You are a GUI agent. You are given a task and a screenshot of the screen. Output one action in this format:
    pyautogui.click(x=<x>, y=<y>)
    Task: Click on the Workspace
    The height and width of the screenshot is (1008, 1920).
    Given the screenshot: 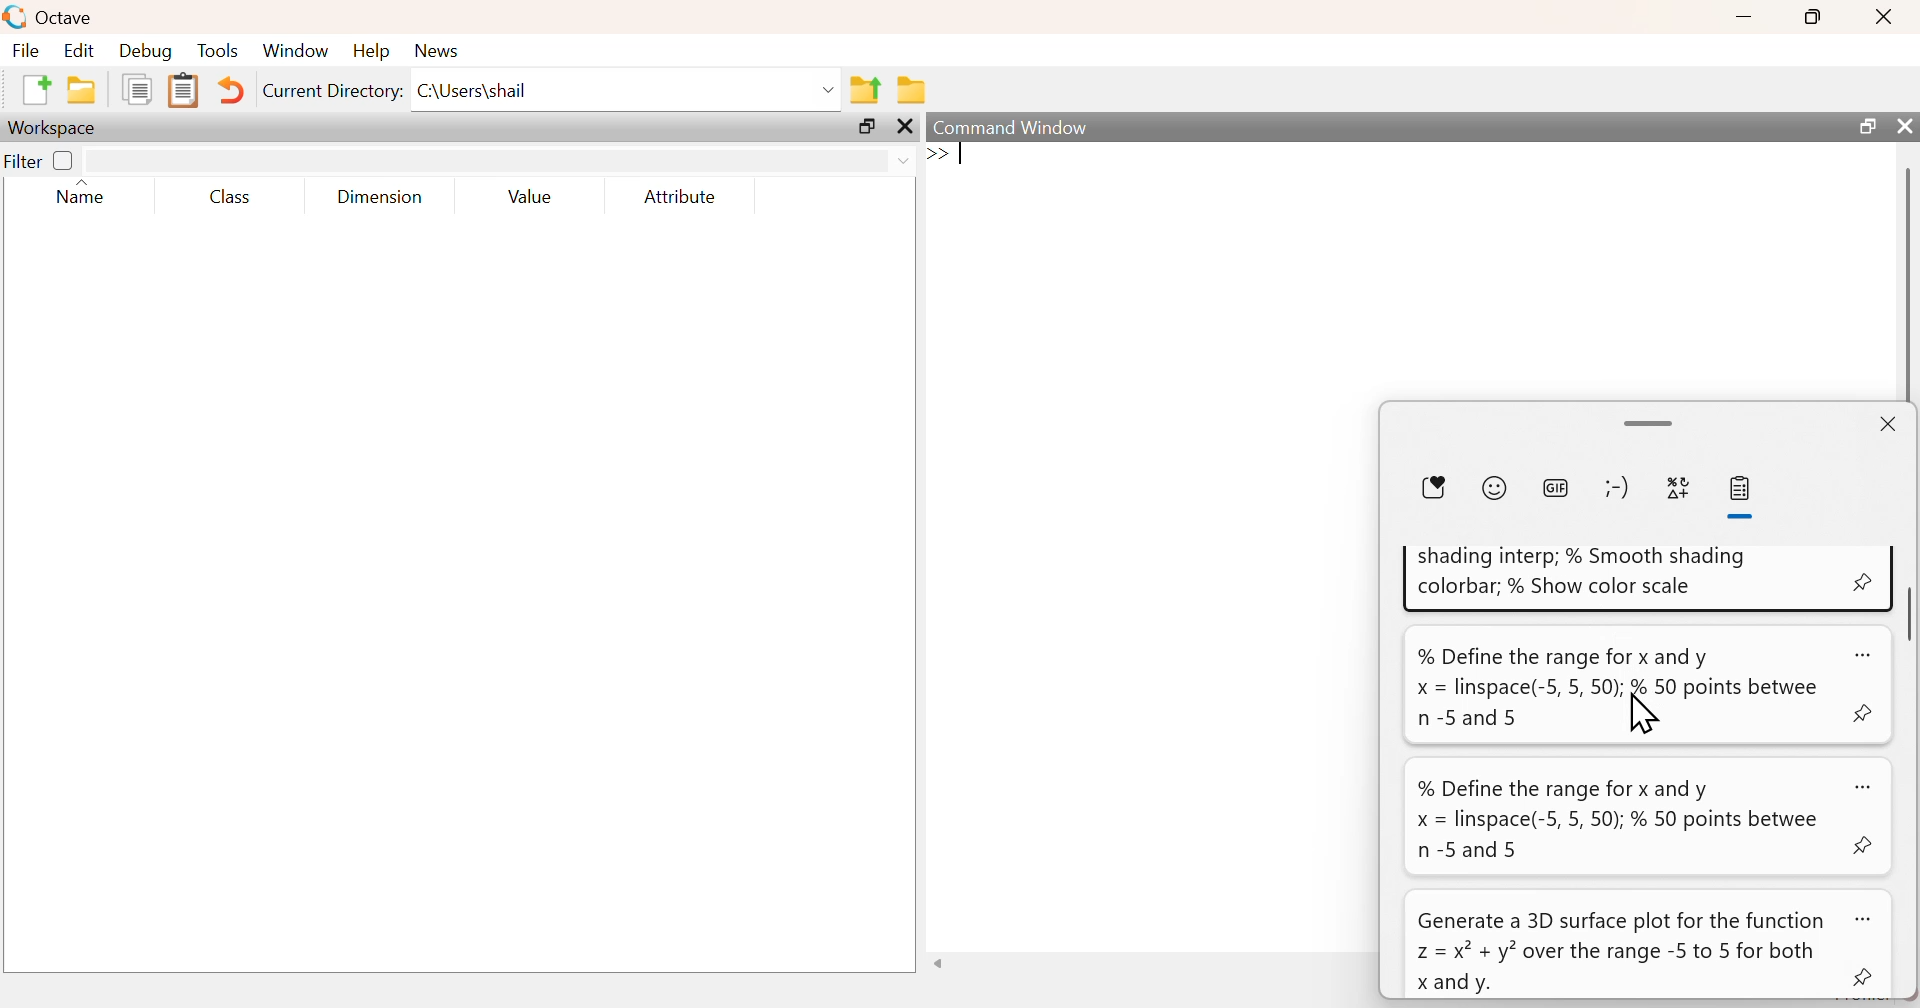 What is the action you would take?
    pyautogui.click(x=54, y=129)
    